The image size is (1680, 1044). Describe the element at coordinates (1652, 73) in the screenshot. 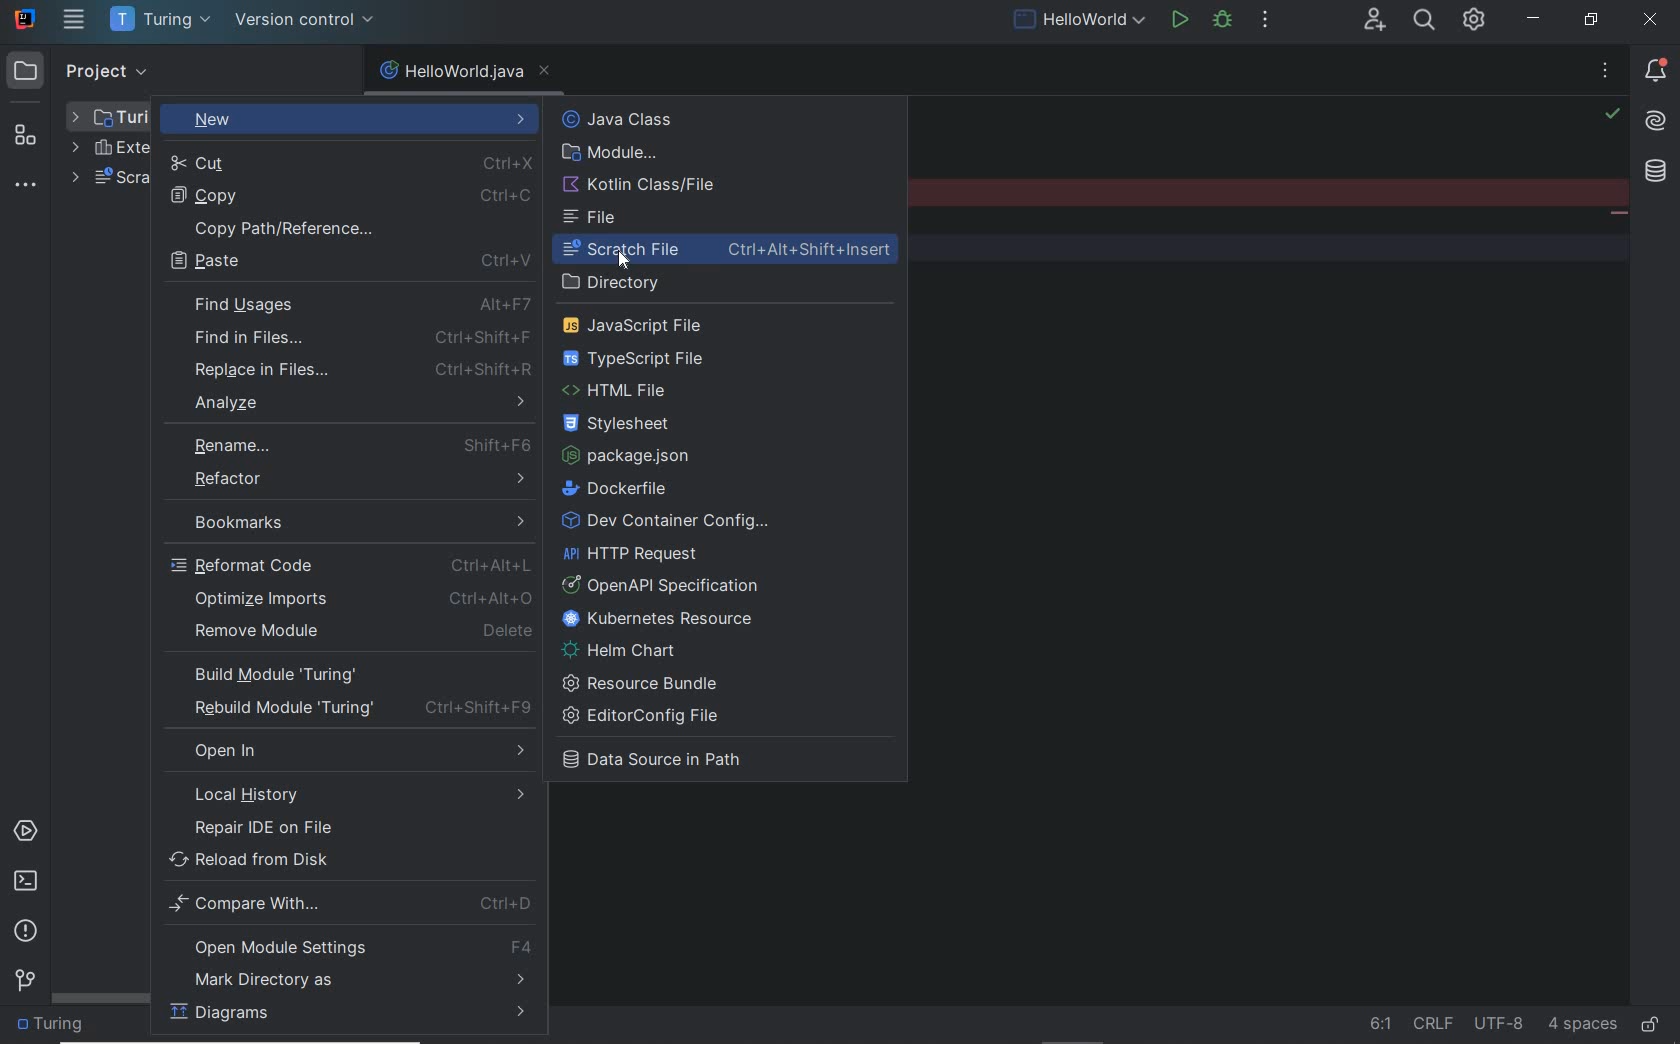

I see `notifications` at that location.